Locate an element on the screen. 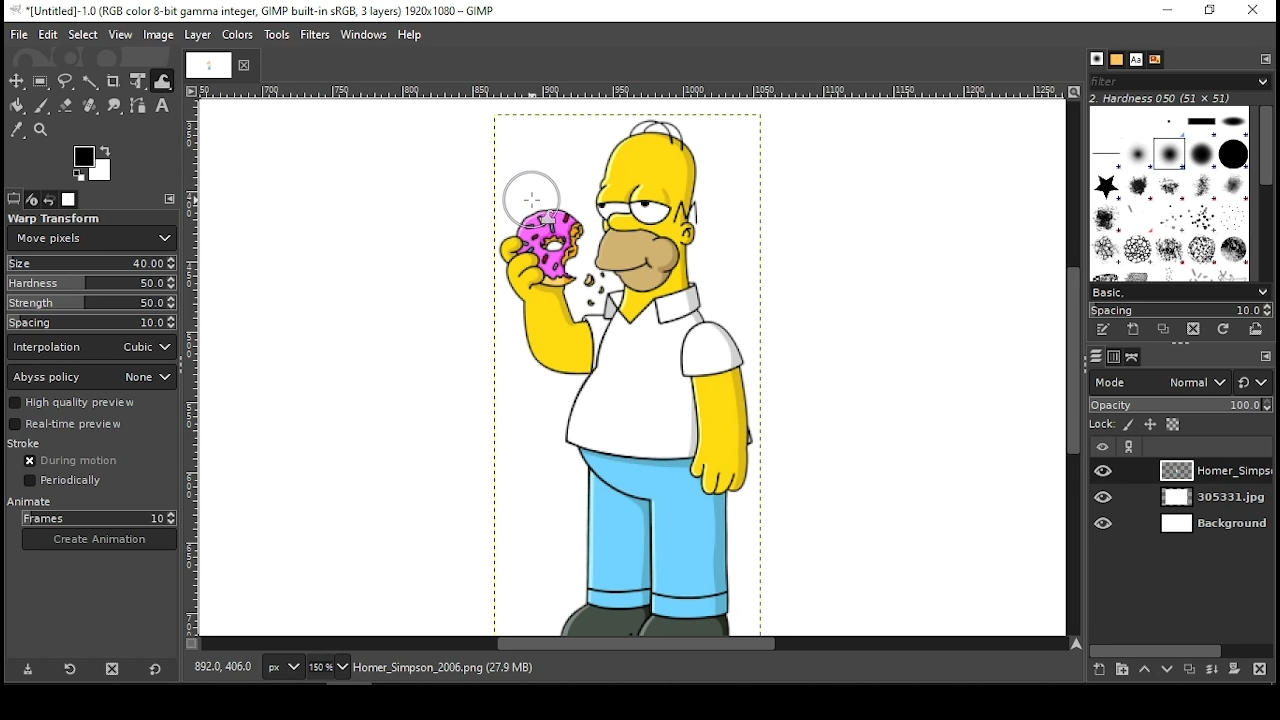  duplicate this brush is located at coordinates (1164, 330).